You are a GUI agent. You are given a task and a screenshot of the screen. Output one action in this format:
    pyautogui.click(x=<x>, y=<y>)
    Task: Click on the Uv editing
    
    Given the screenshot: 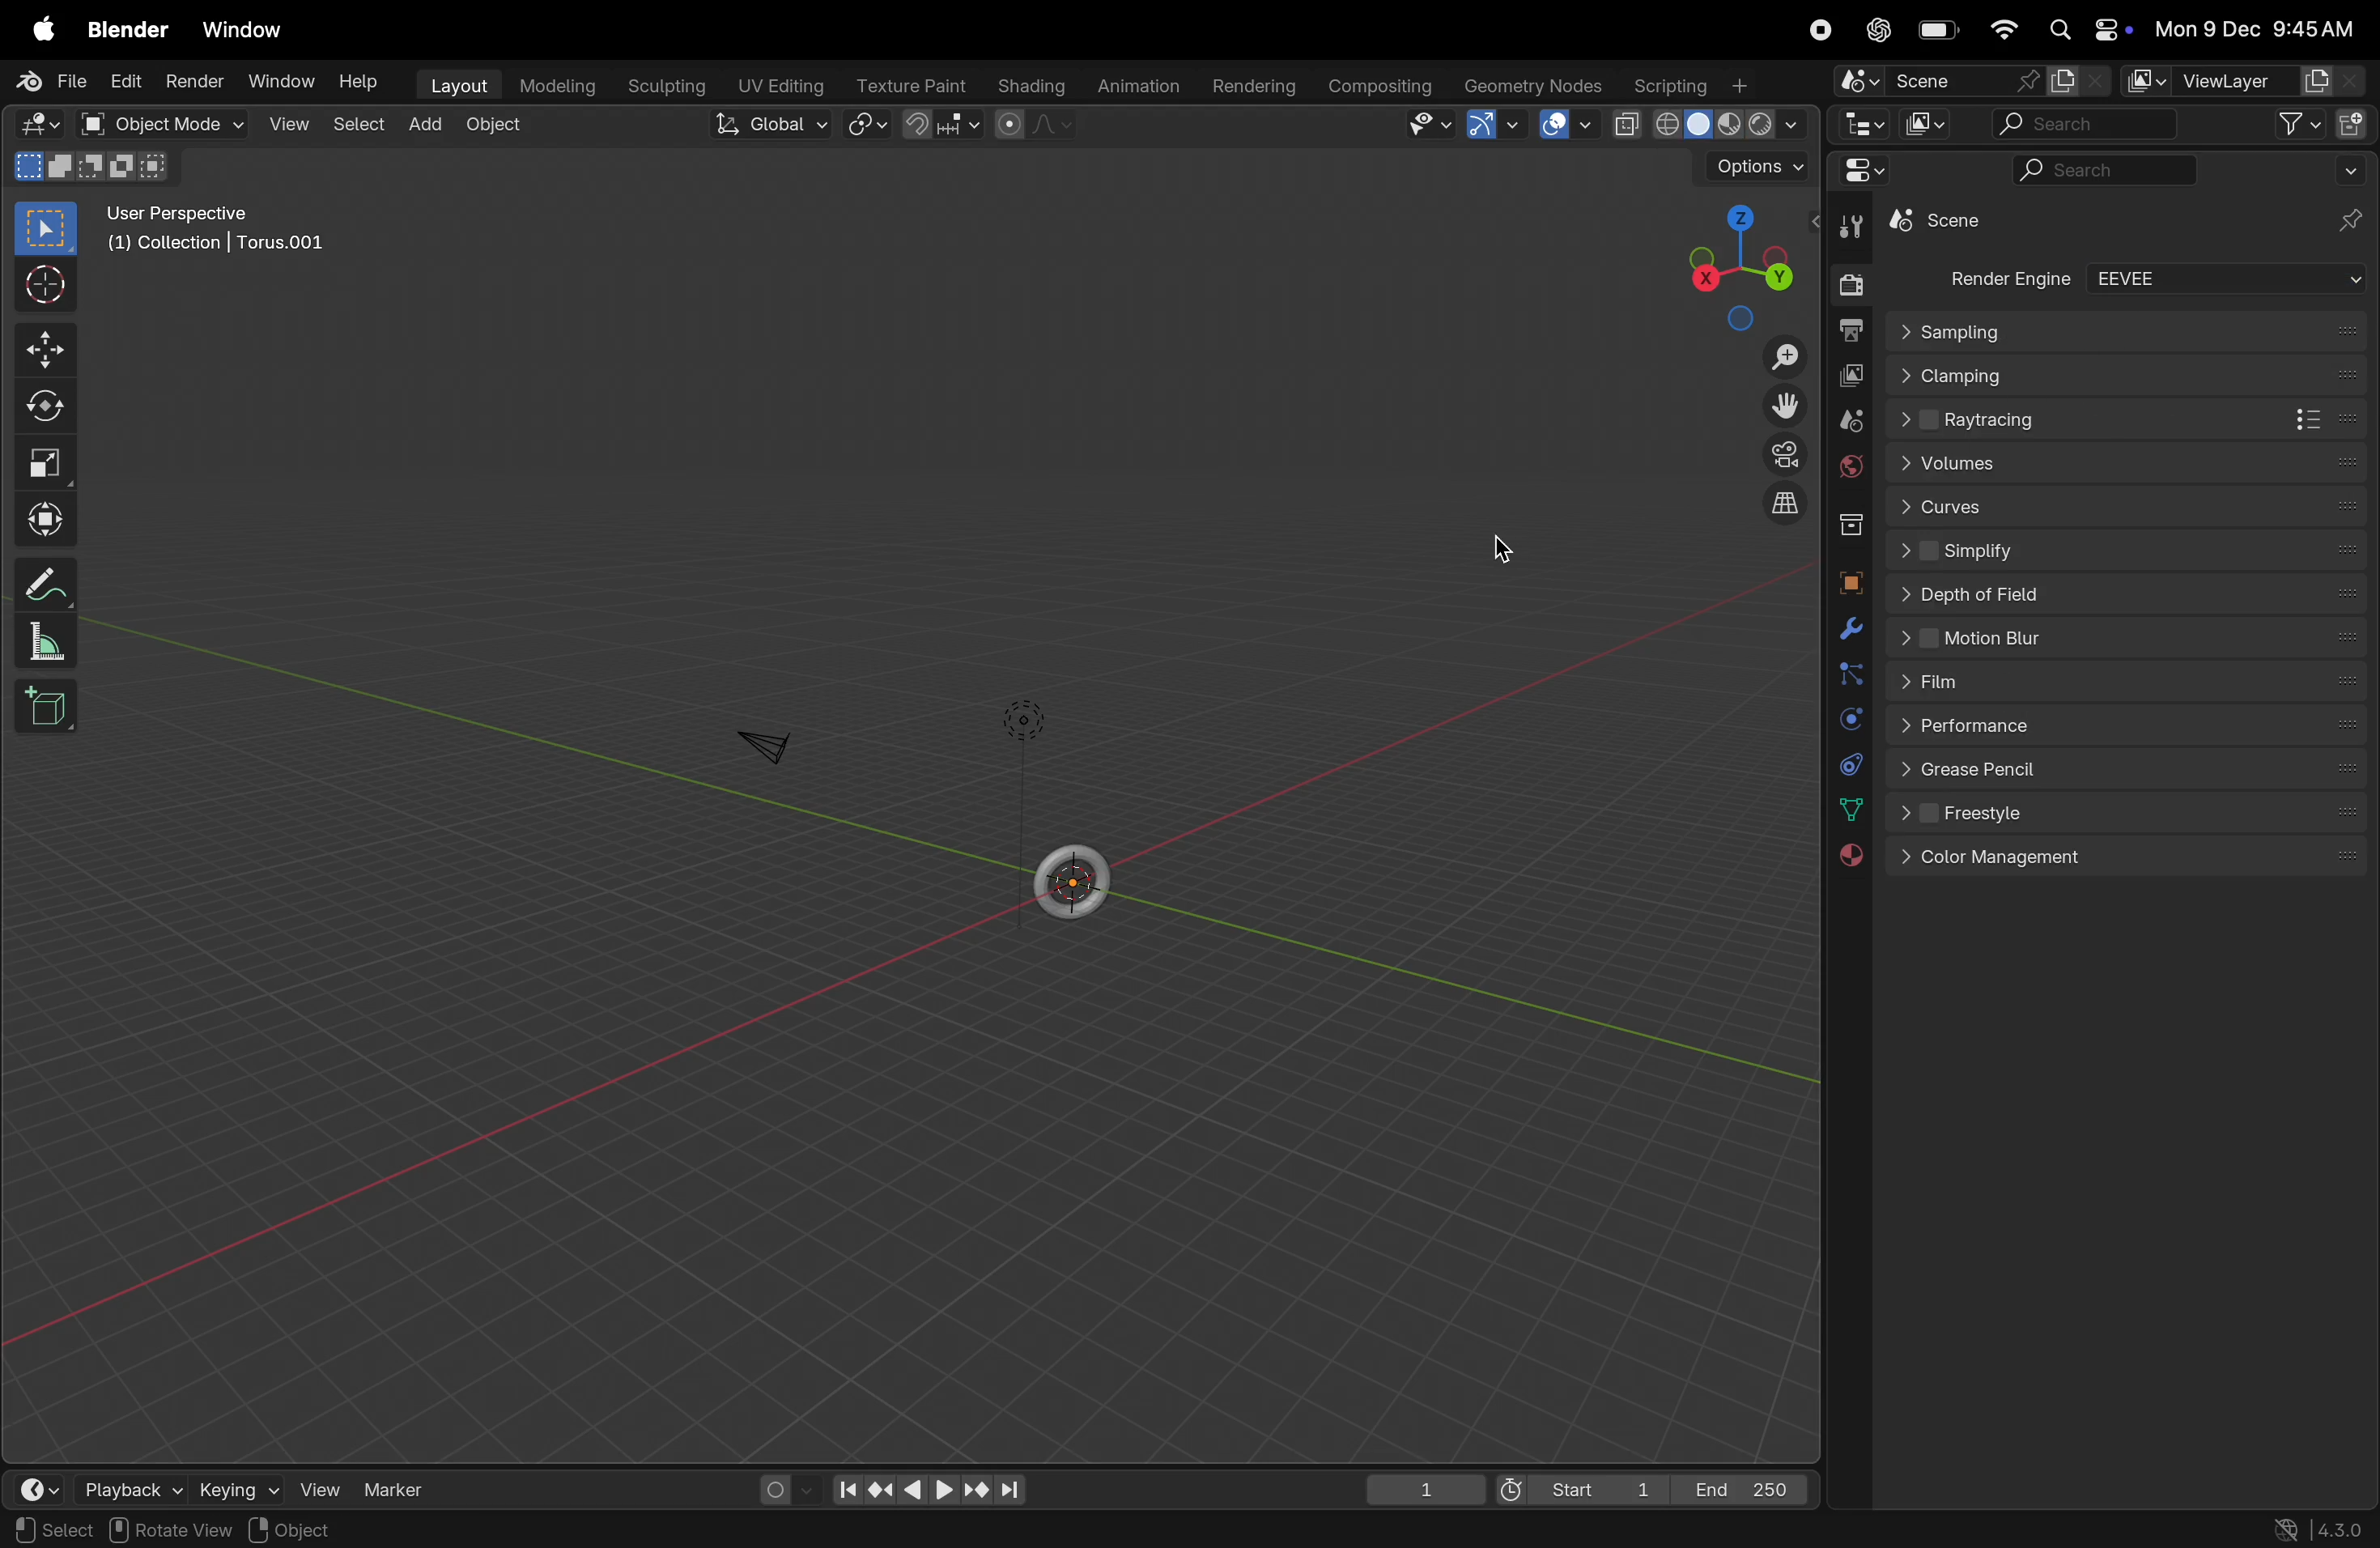 What is the action you would take?
    pyautogui.click(x=781, y=84)
    